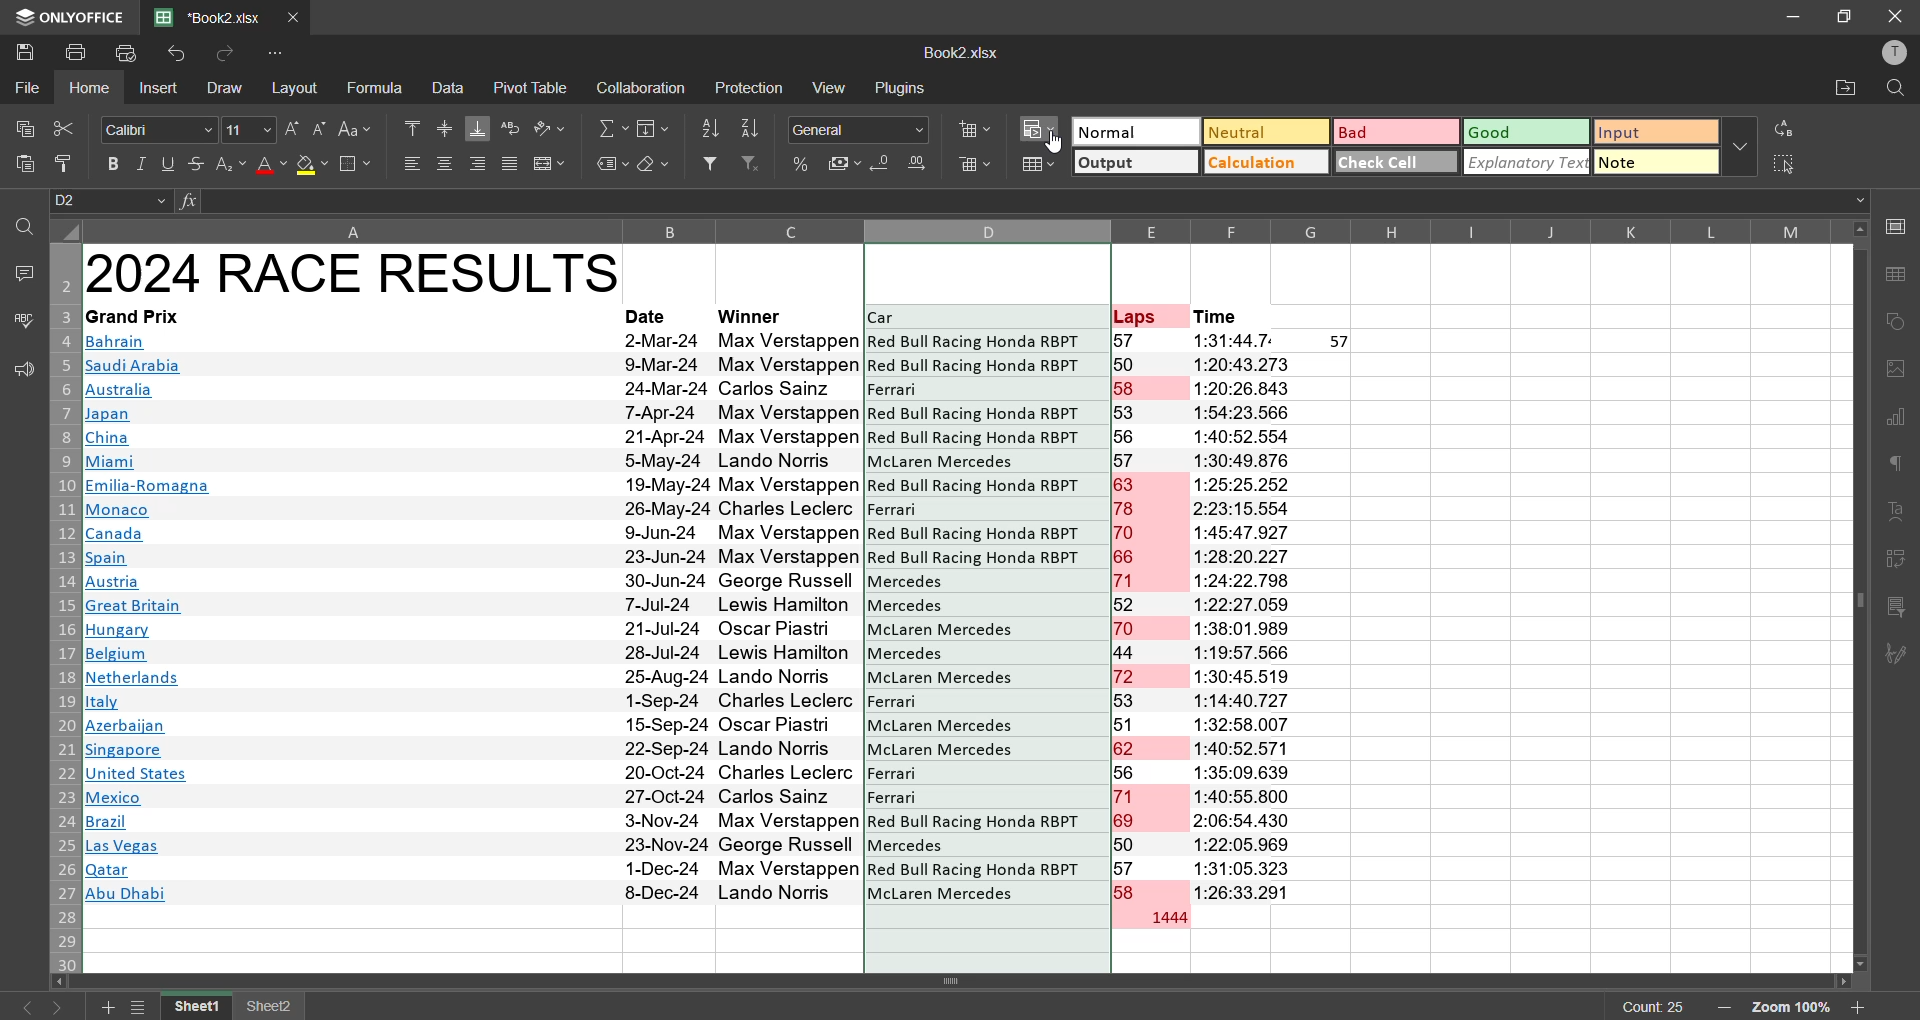 This screenshot has width=1920, height=1020. What do you see at coordinates (71, 164) in the screenshot?
I see `copy style` at bounding box center [71, 164].